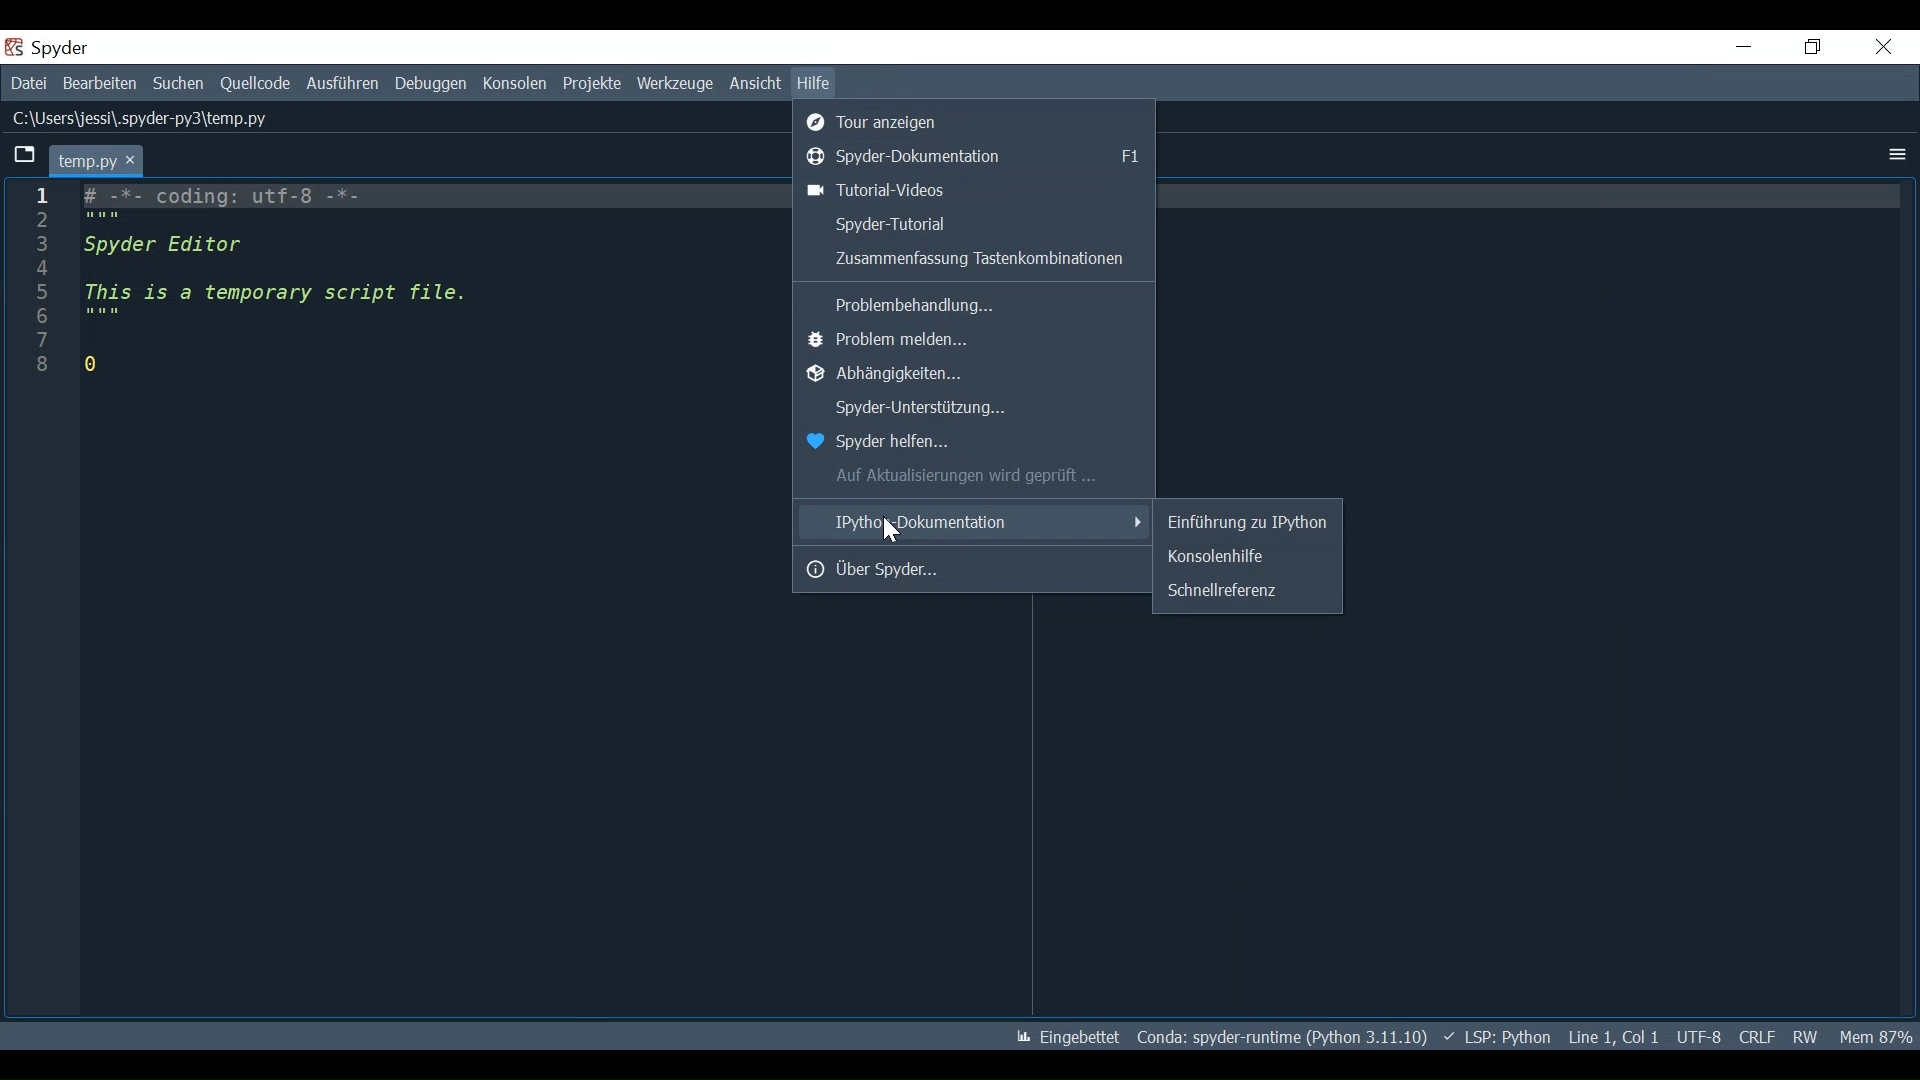 The height and width of the screenshot is (1080, 1920). I want to click on Projects, so click(593, 85).